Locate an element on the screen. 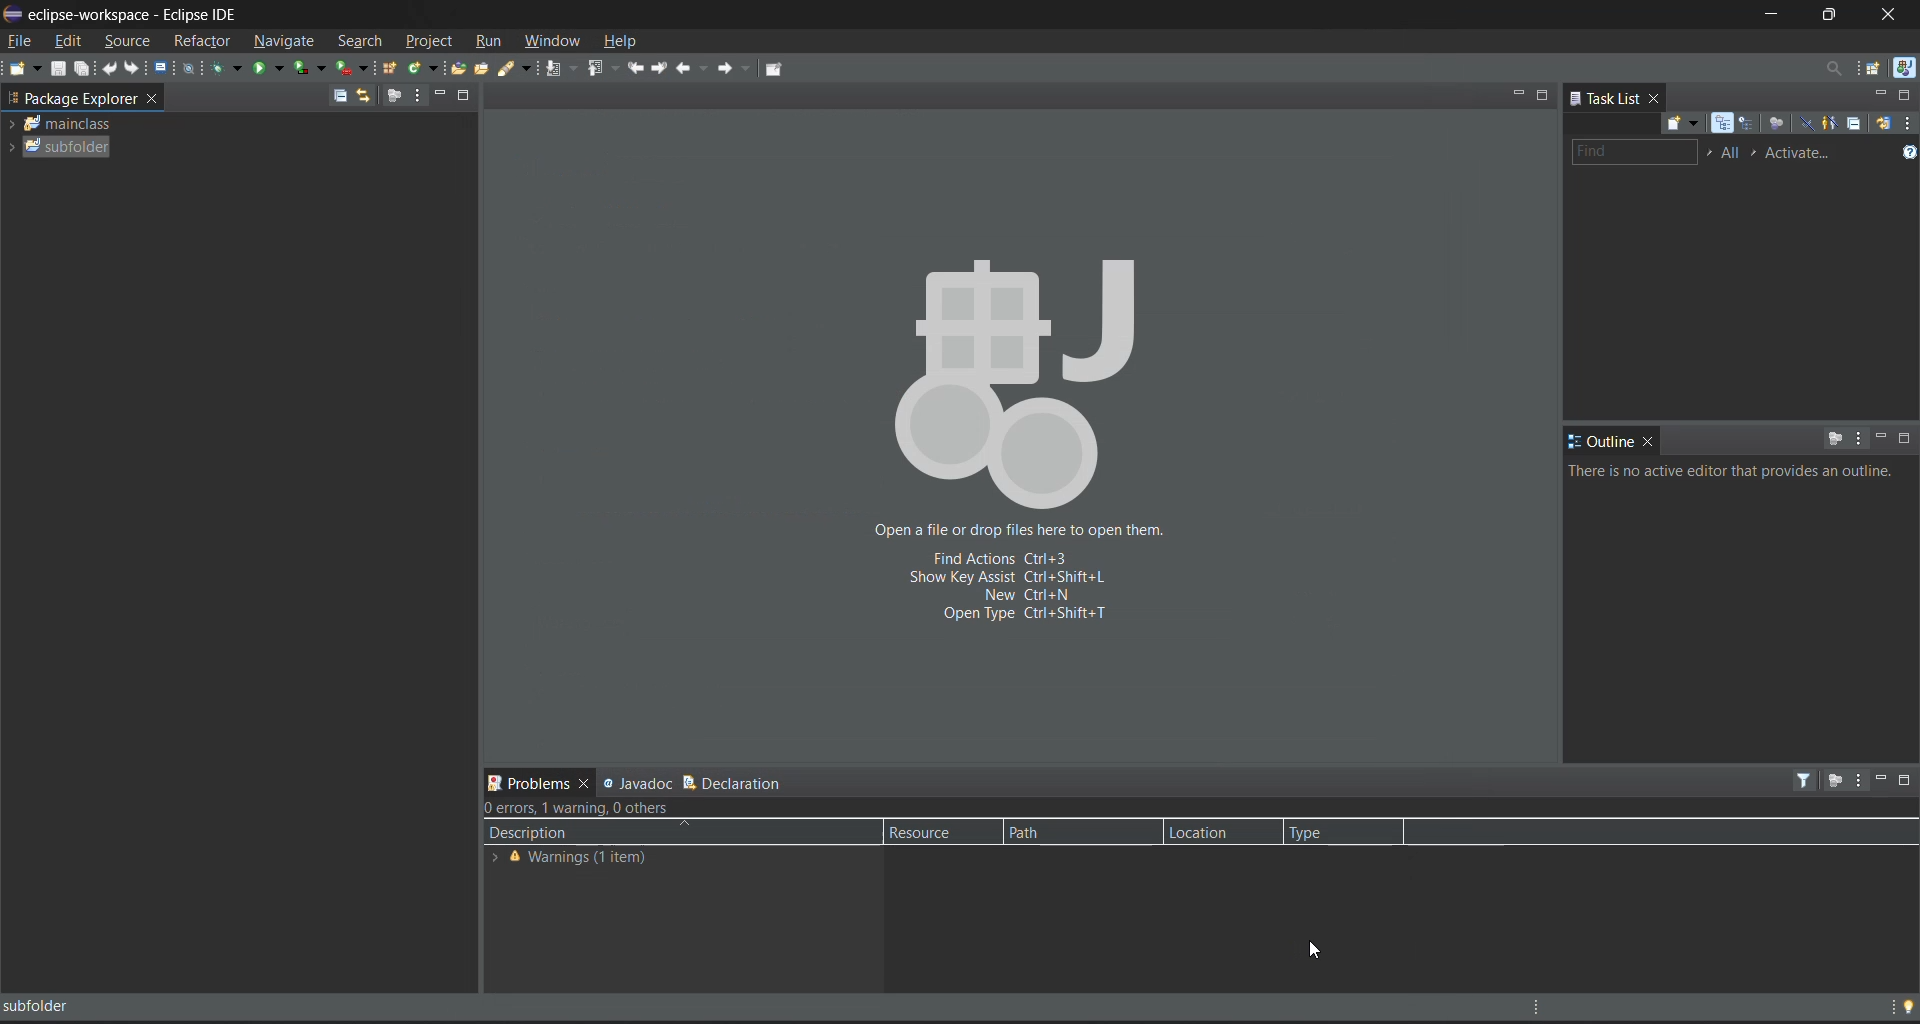 This screenshot has width=1920, height=1024. outline is located at coordinates (1601, 442).